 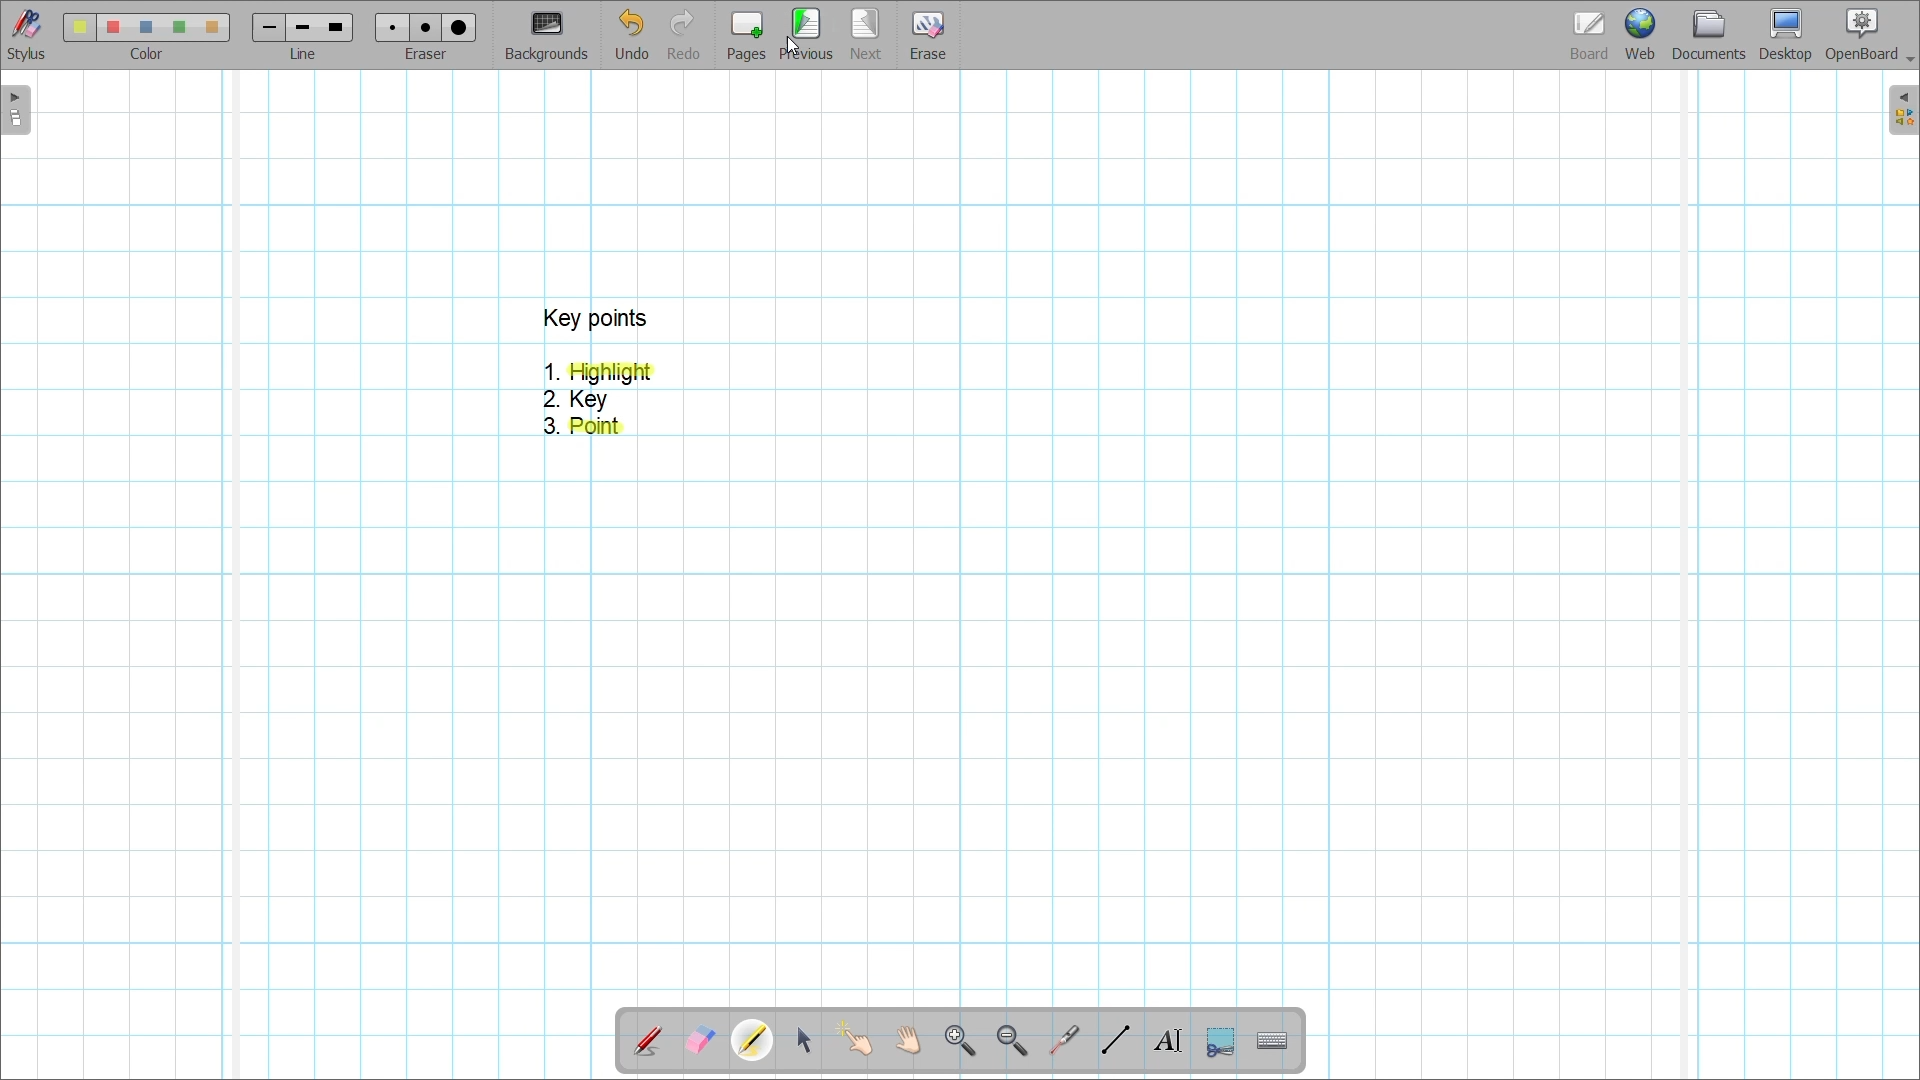 What do you see at coordinates (752, 1040) in the screenshot?
I see `Highlighter` at bounding box center [752, 1040].